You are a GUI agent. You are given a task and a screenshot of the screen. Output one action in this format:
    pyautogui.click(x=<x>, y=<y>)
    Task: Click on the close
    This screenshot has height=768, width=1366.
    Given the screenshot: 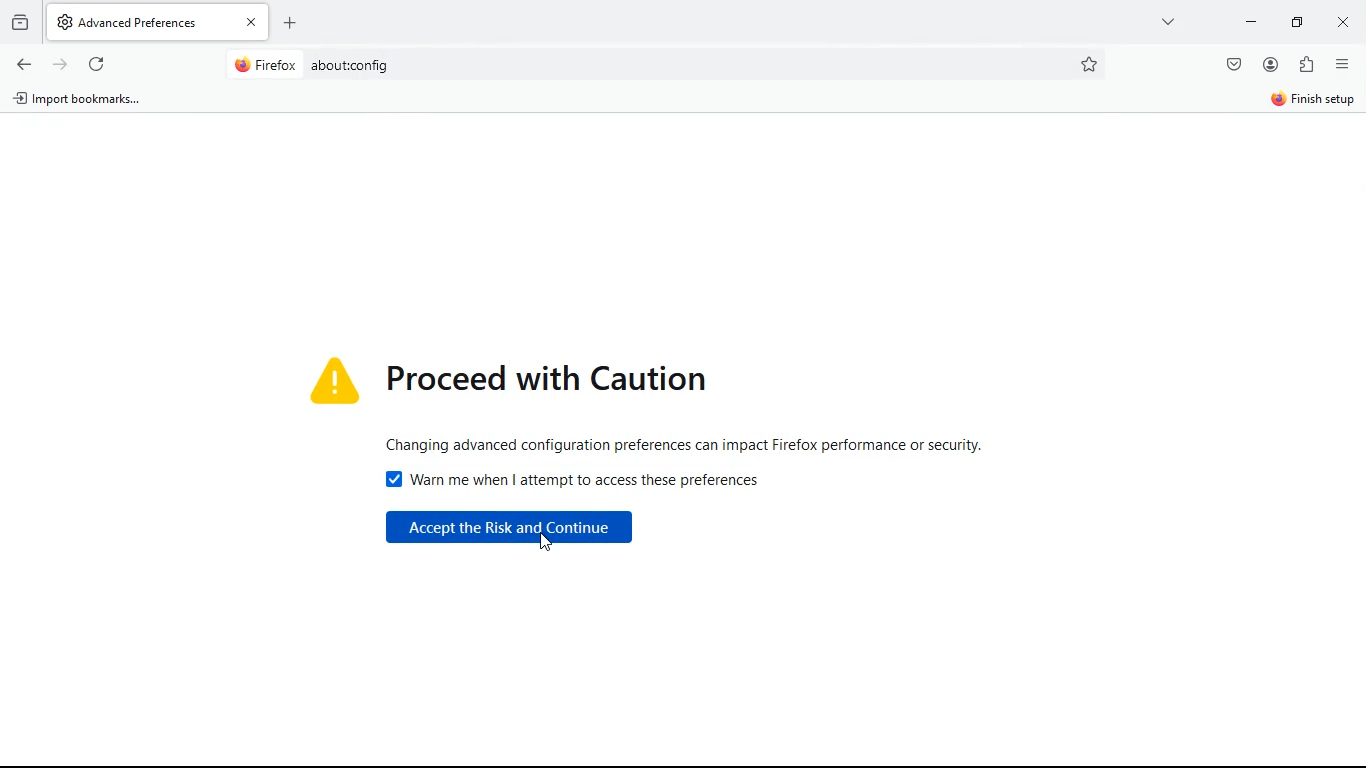 What is the action you would take?
    pyautogui.click(x=1343, y=24)
    